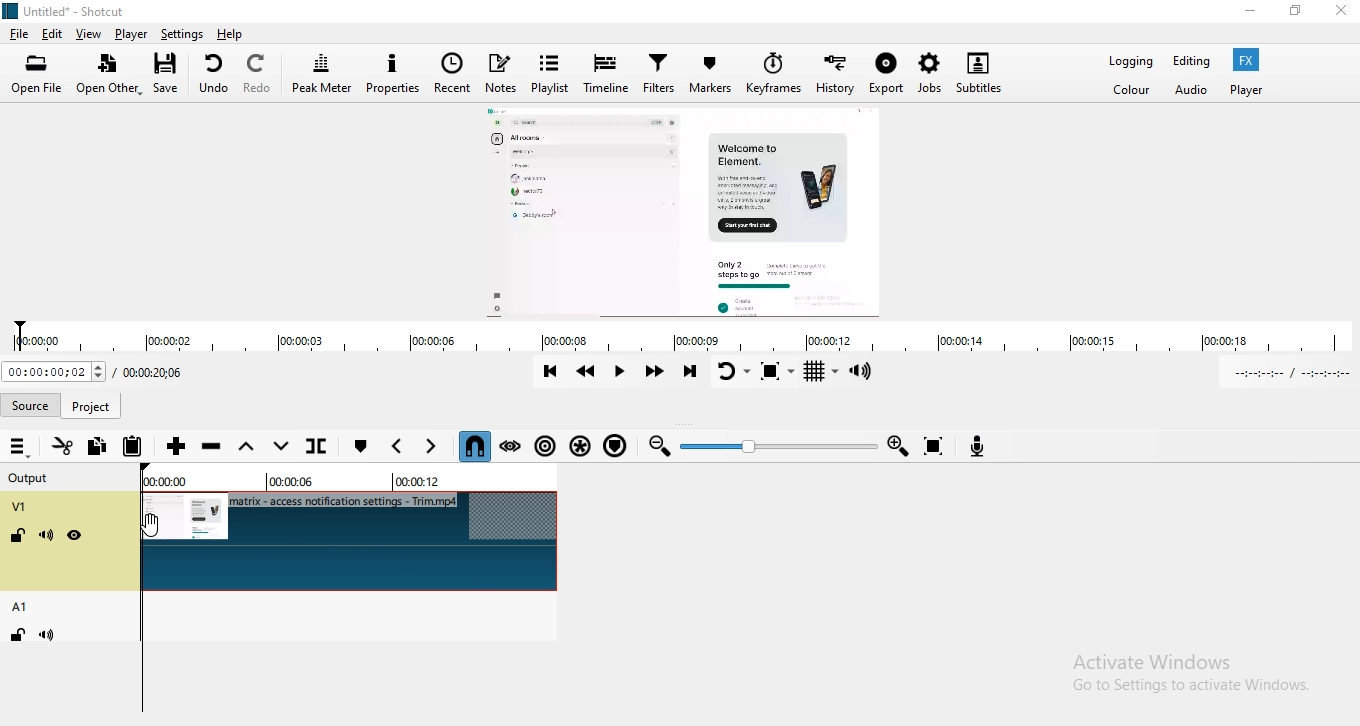 Image resolution: width=1360 pixels, height=726 pixels. What do you see at coordinates (185, 32) in the screenshot?
I see `Settings` at bounding box center [185, 32].